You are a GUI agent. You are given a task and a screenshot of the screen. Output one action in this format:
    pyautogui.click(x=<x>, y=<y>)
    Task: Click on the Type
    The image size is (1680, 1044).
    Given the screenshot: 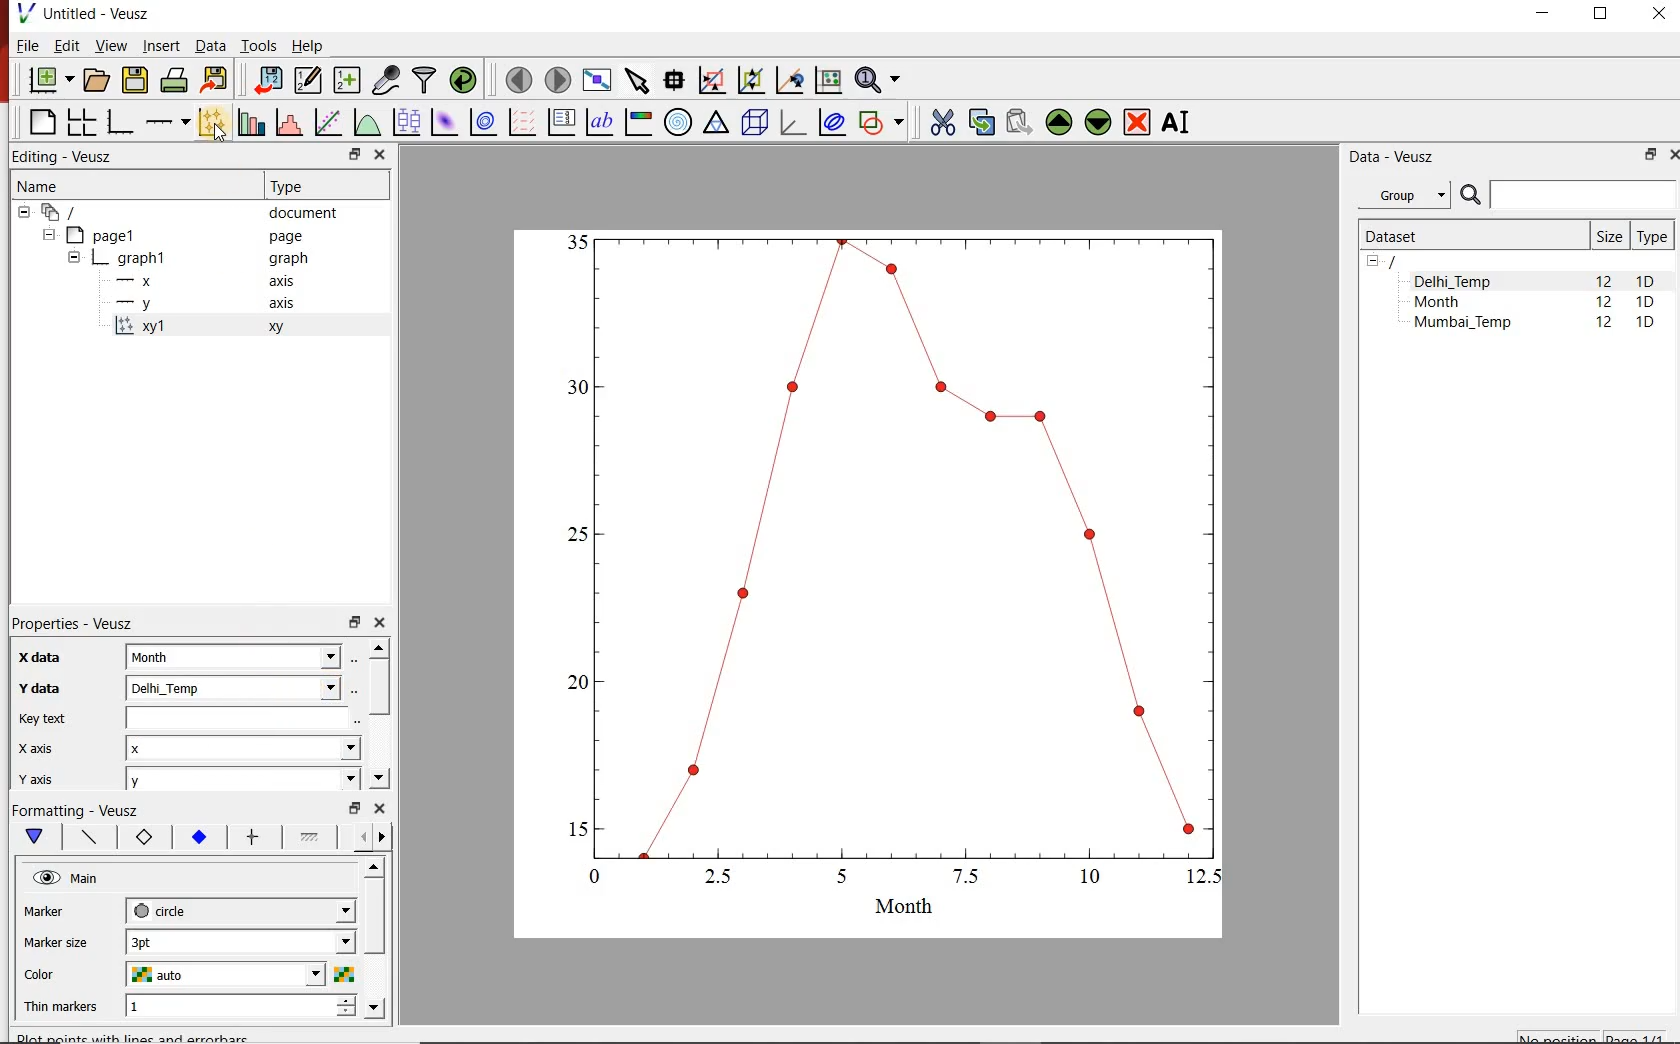 What is the action you would take?
    pyautogui.click(x=295, y=186)
    